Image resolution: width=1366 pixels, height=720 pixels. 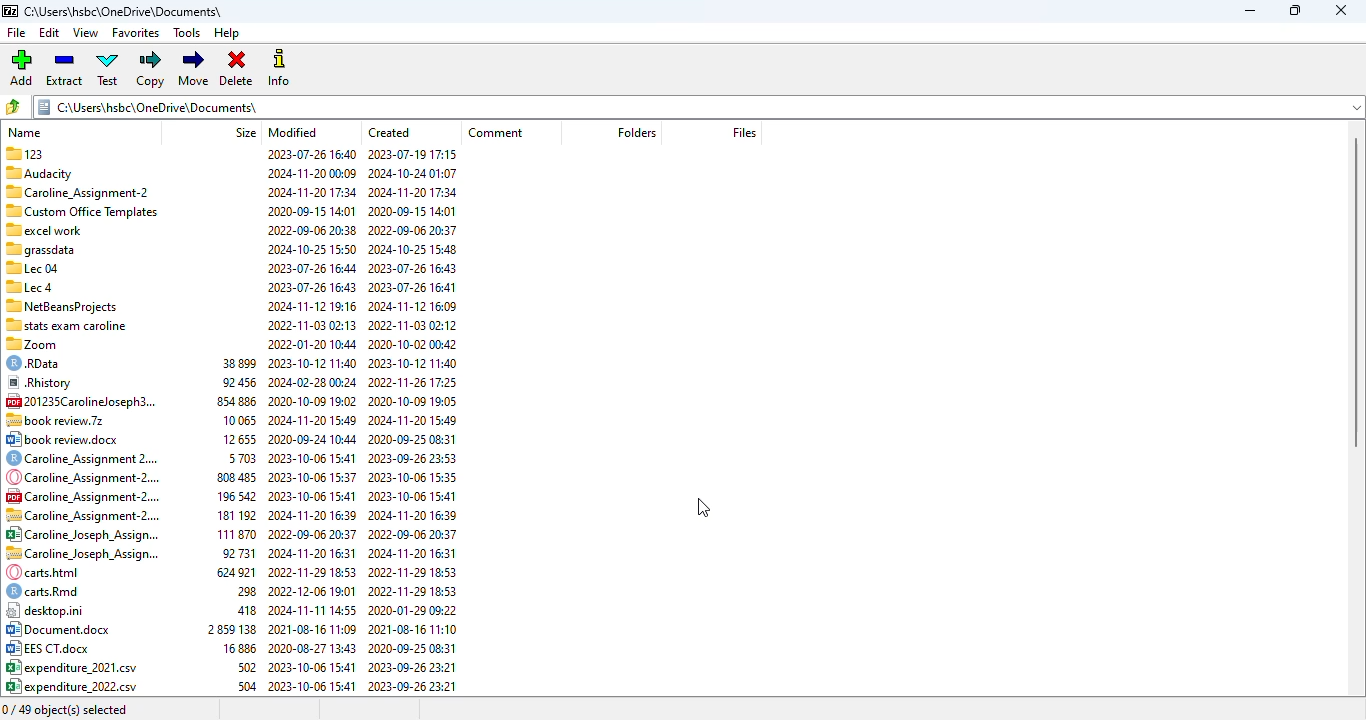 What do you see at coordinates (1356, 294) in the screenshot?
I see `vertical scroll bar` at bounding box center [1356, 294].